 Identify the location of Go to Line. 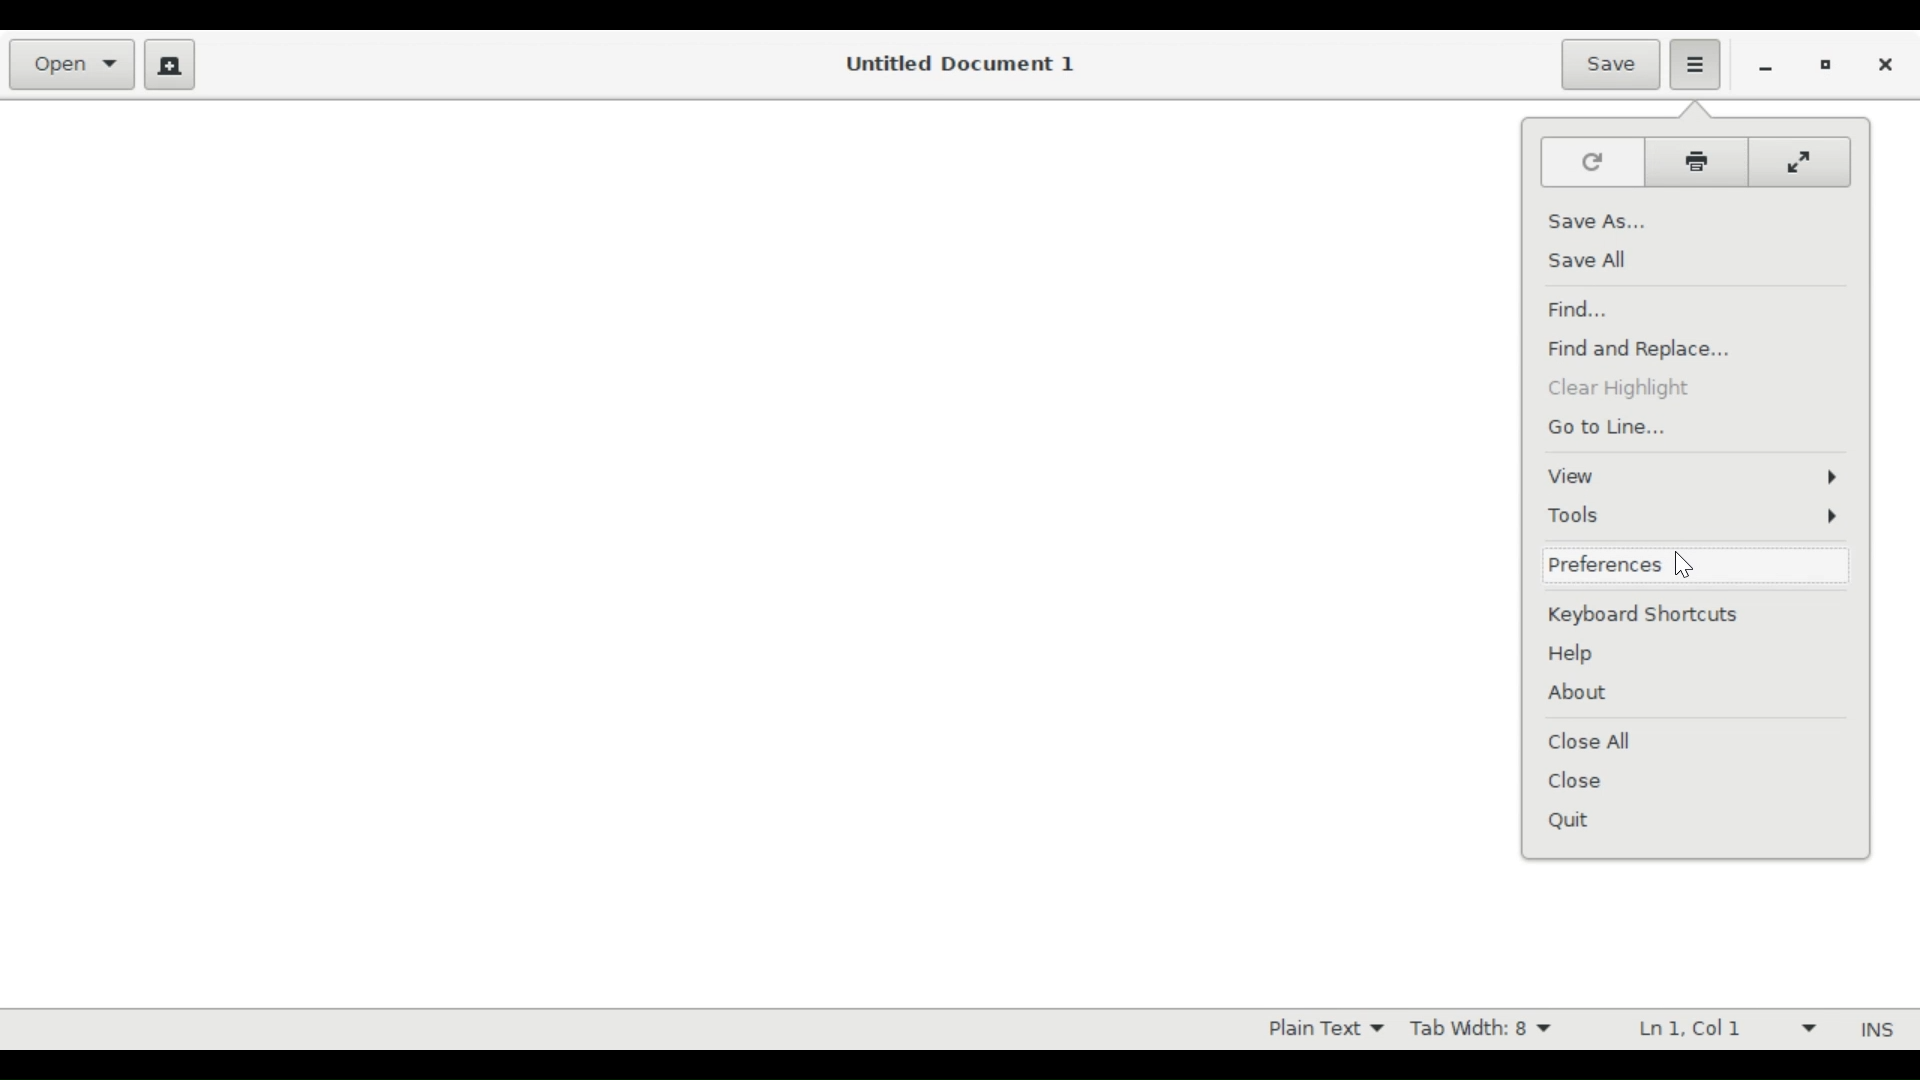
(1612, 427).